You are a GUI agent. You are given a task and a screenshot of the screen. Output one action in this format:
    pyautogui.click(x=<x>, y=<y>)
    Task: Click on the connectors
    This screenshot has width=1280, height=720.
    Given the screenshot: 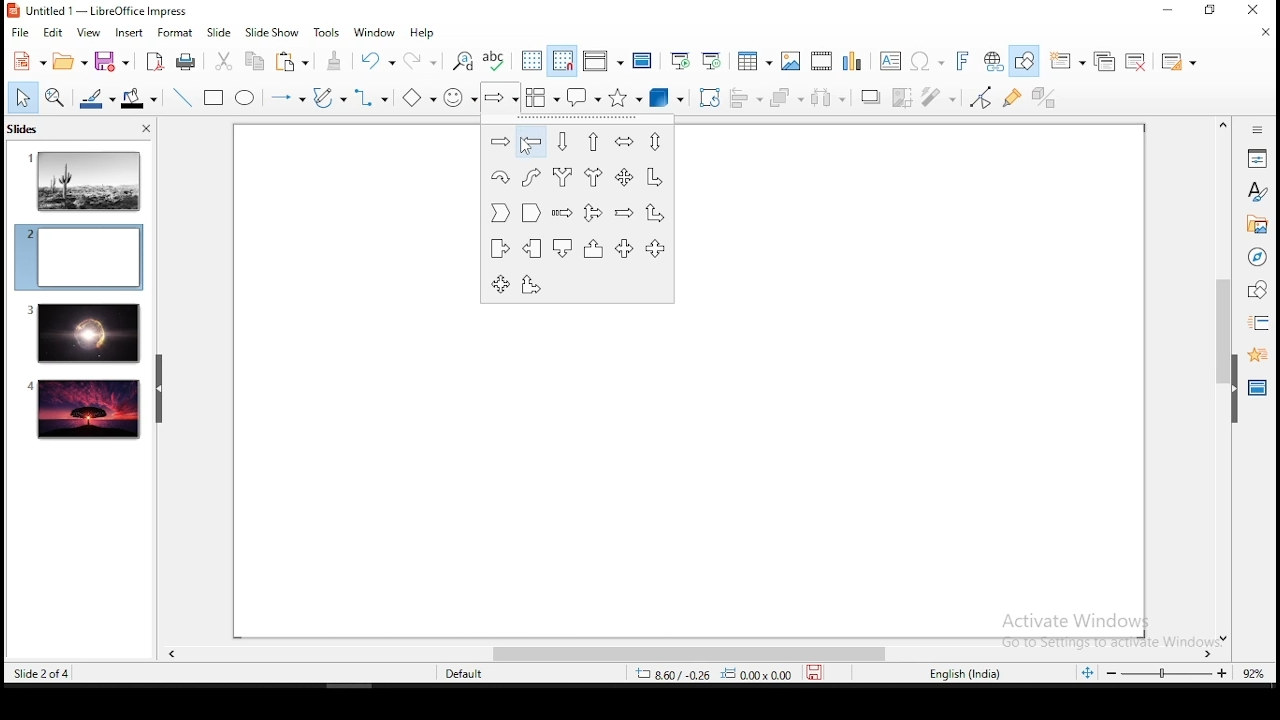 What is the action you would take?
    pyautogui.click(x=368, y=98)
    